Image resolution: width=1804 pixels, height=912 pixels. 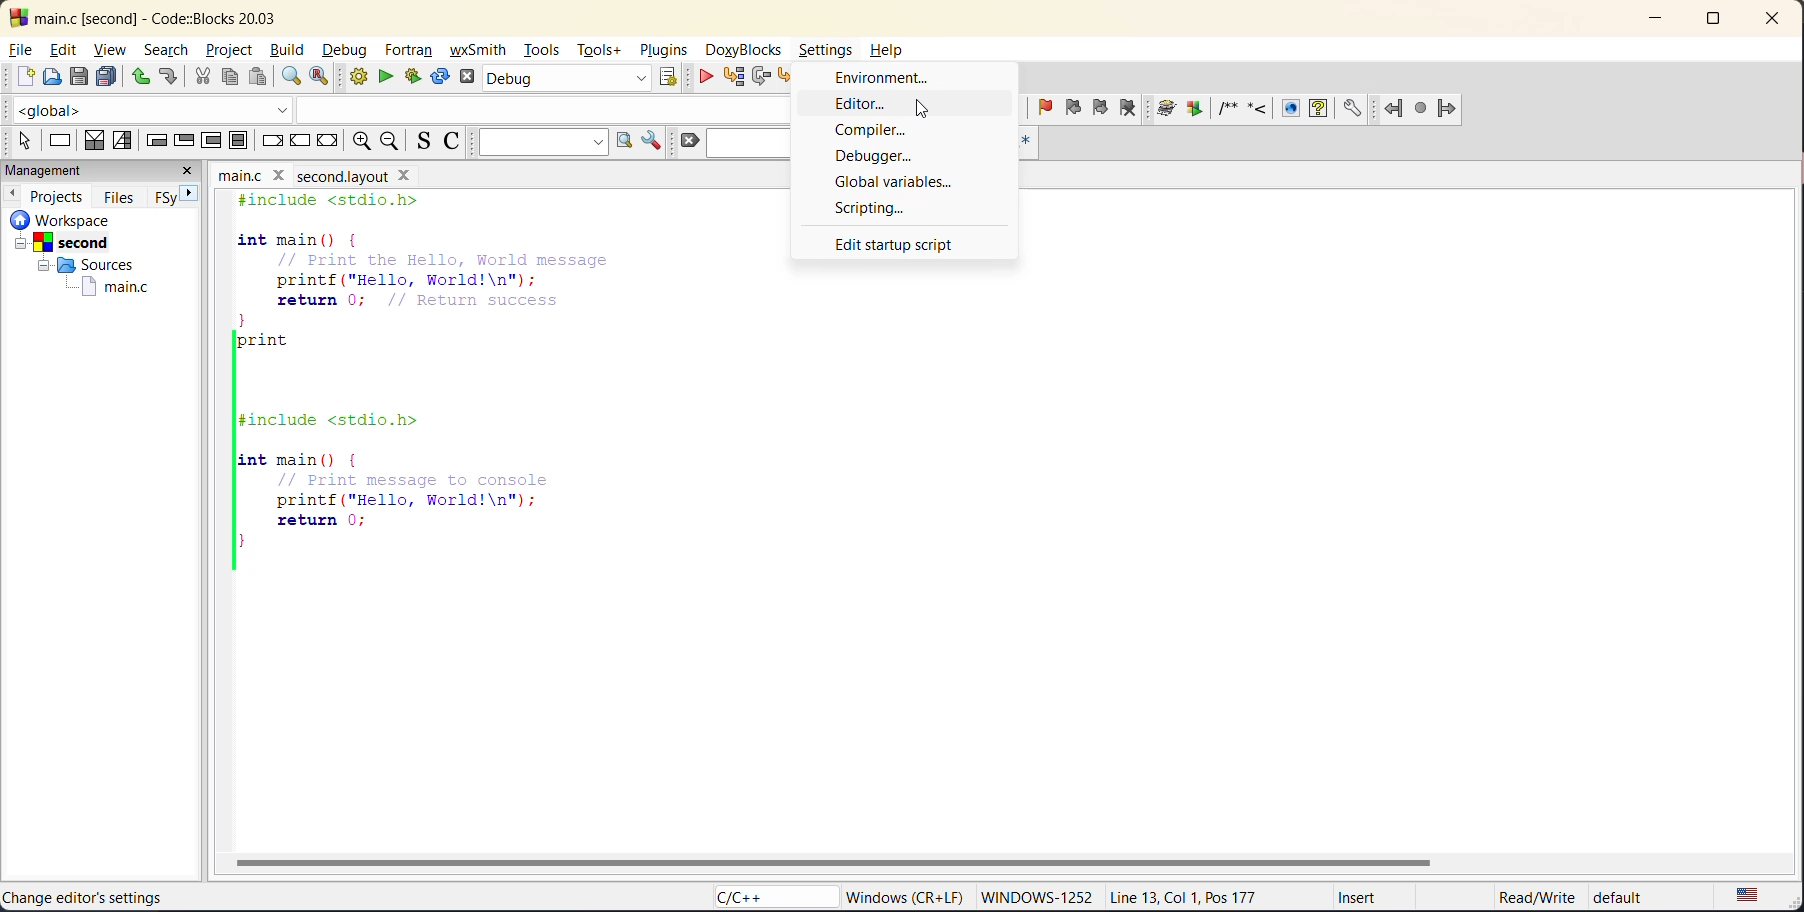 What do you see at coordinates (1270, 108) in the screenshot?
I see `doxyblocks references` at bounding box center [1270, 108].